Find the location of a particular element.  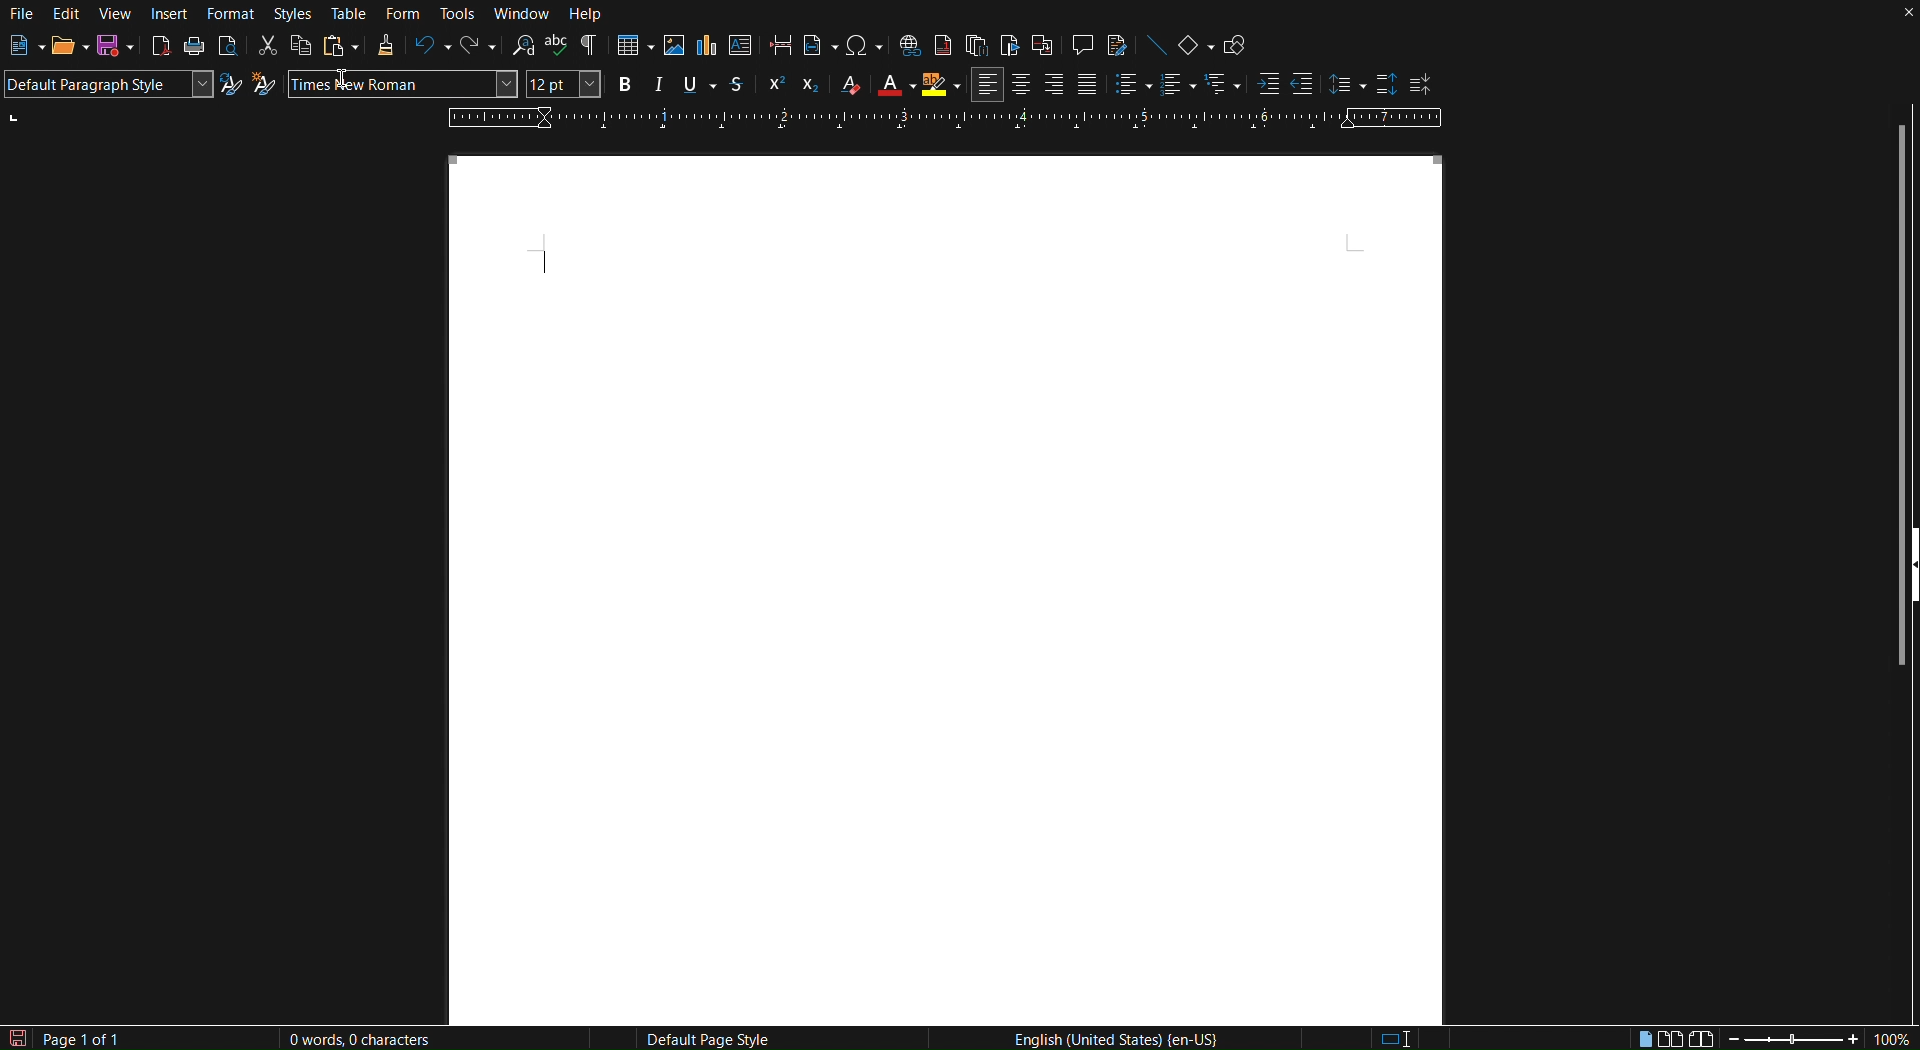

Font size - 12pt is located at coordinates (562, 84).